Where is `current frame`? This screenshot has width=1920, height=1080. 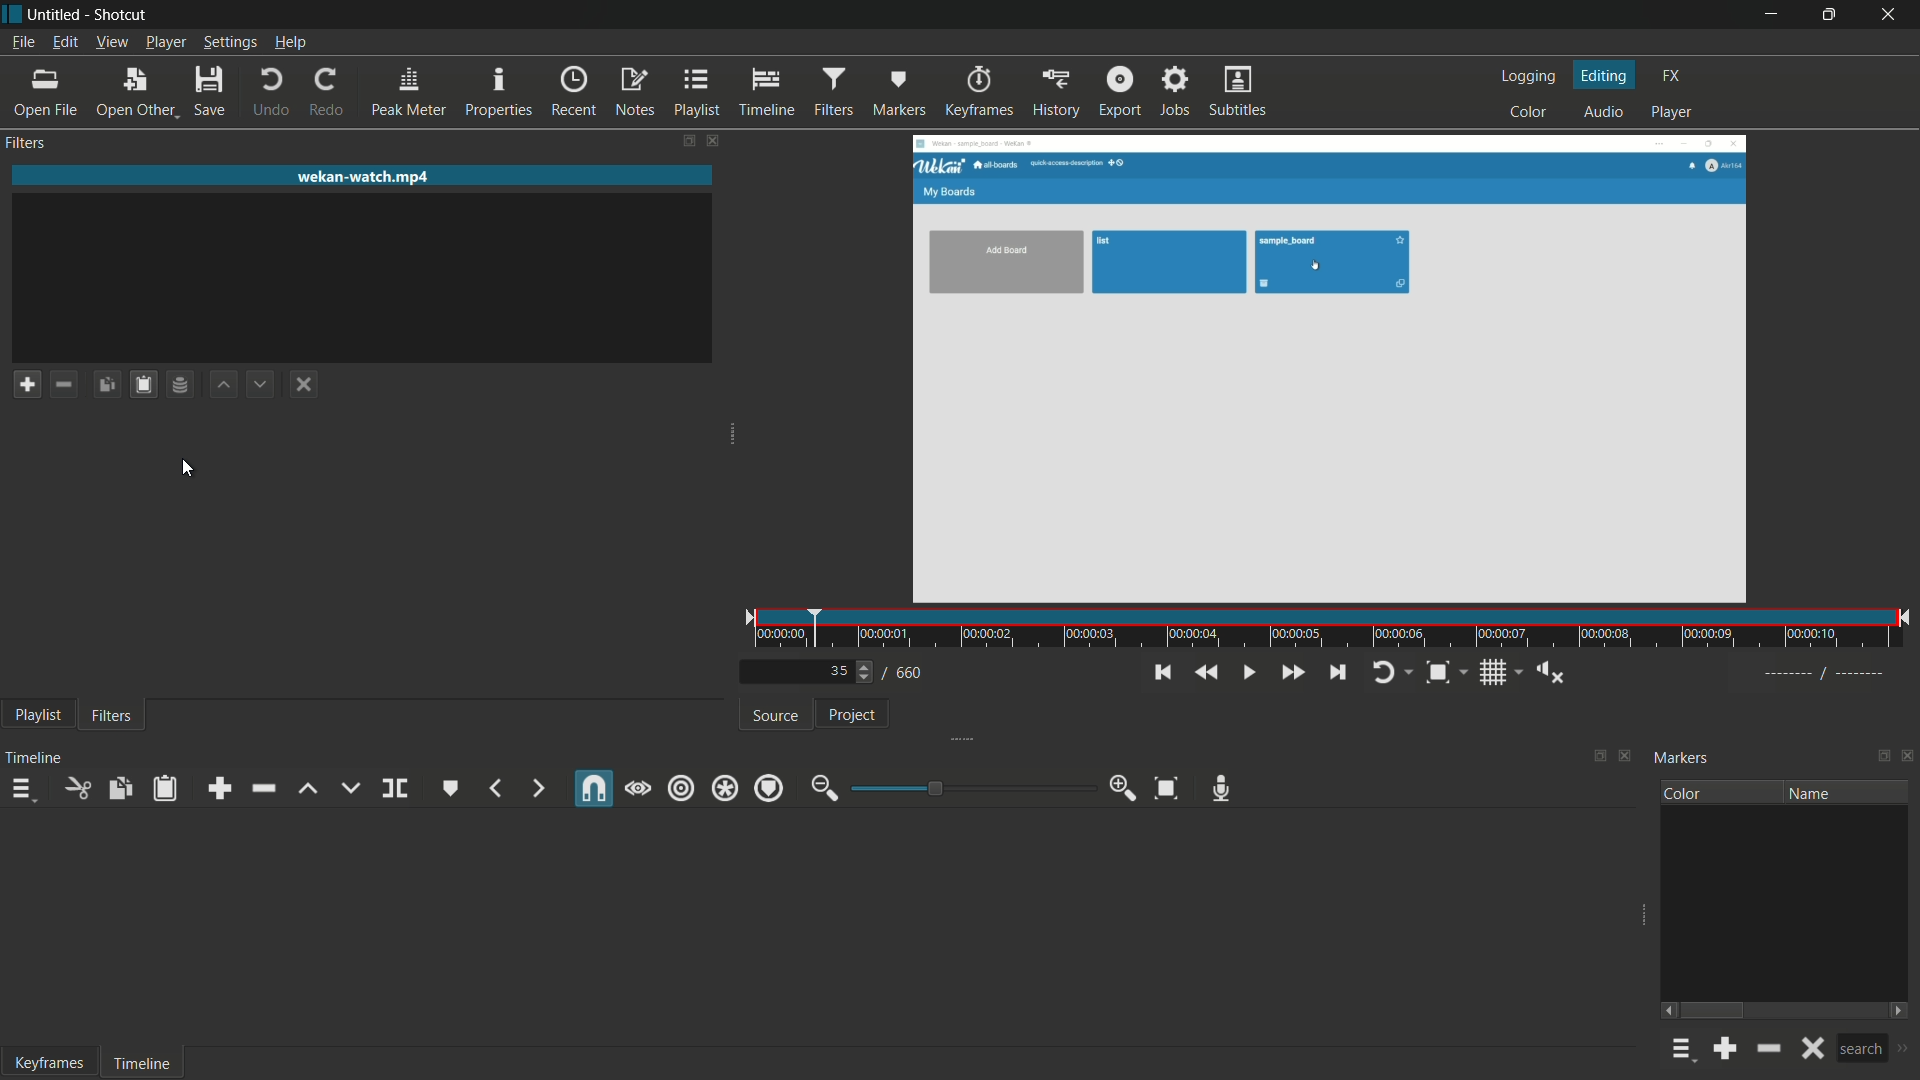
current frame is located at coordinates (842, 672).